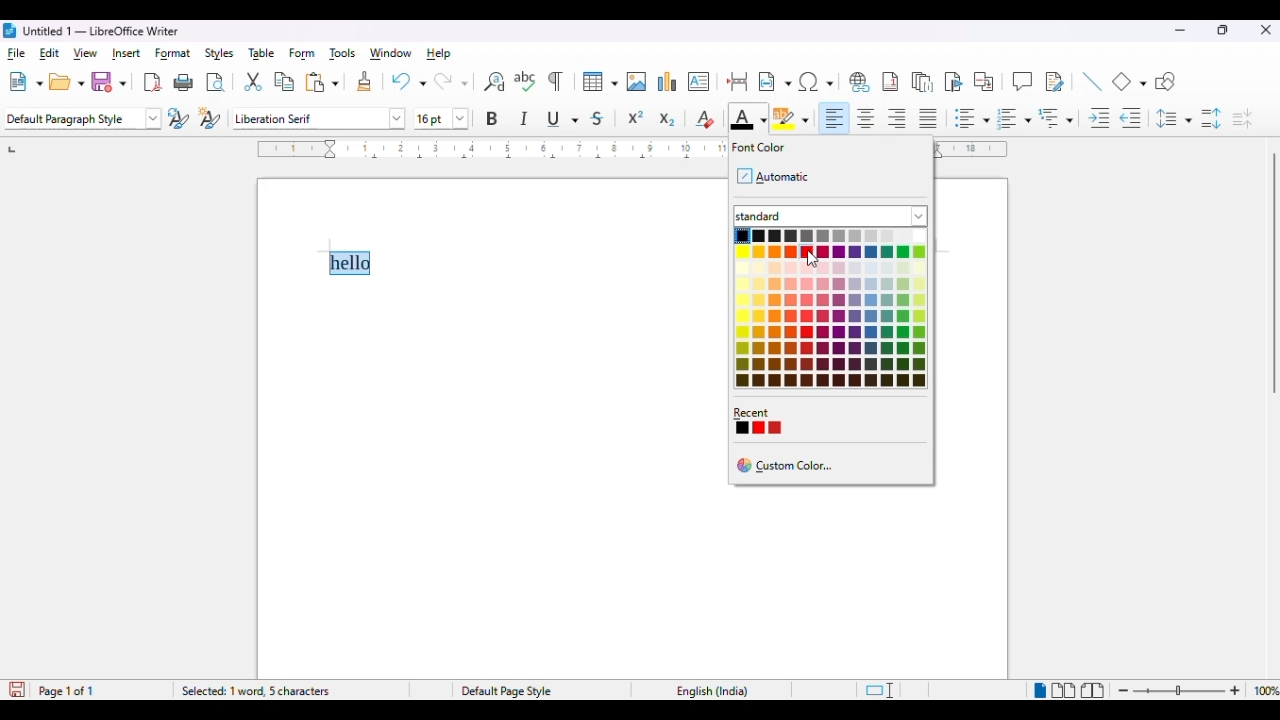 This screenshot has height=720, width=1280. What do you see at coordinates (774, 177) in the screenshot?
I see `automatic` at bounding box center [774, 177].